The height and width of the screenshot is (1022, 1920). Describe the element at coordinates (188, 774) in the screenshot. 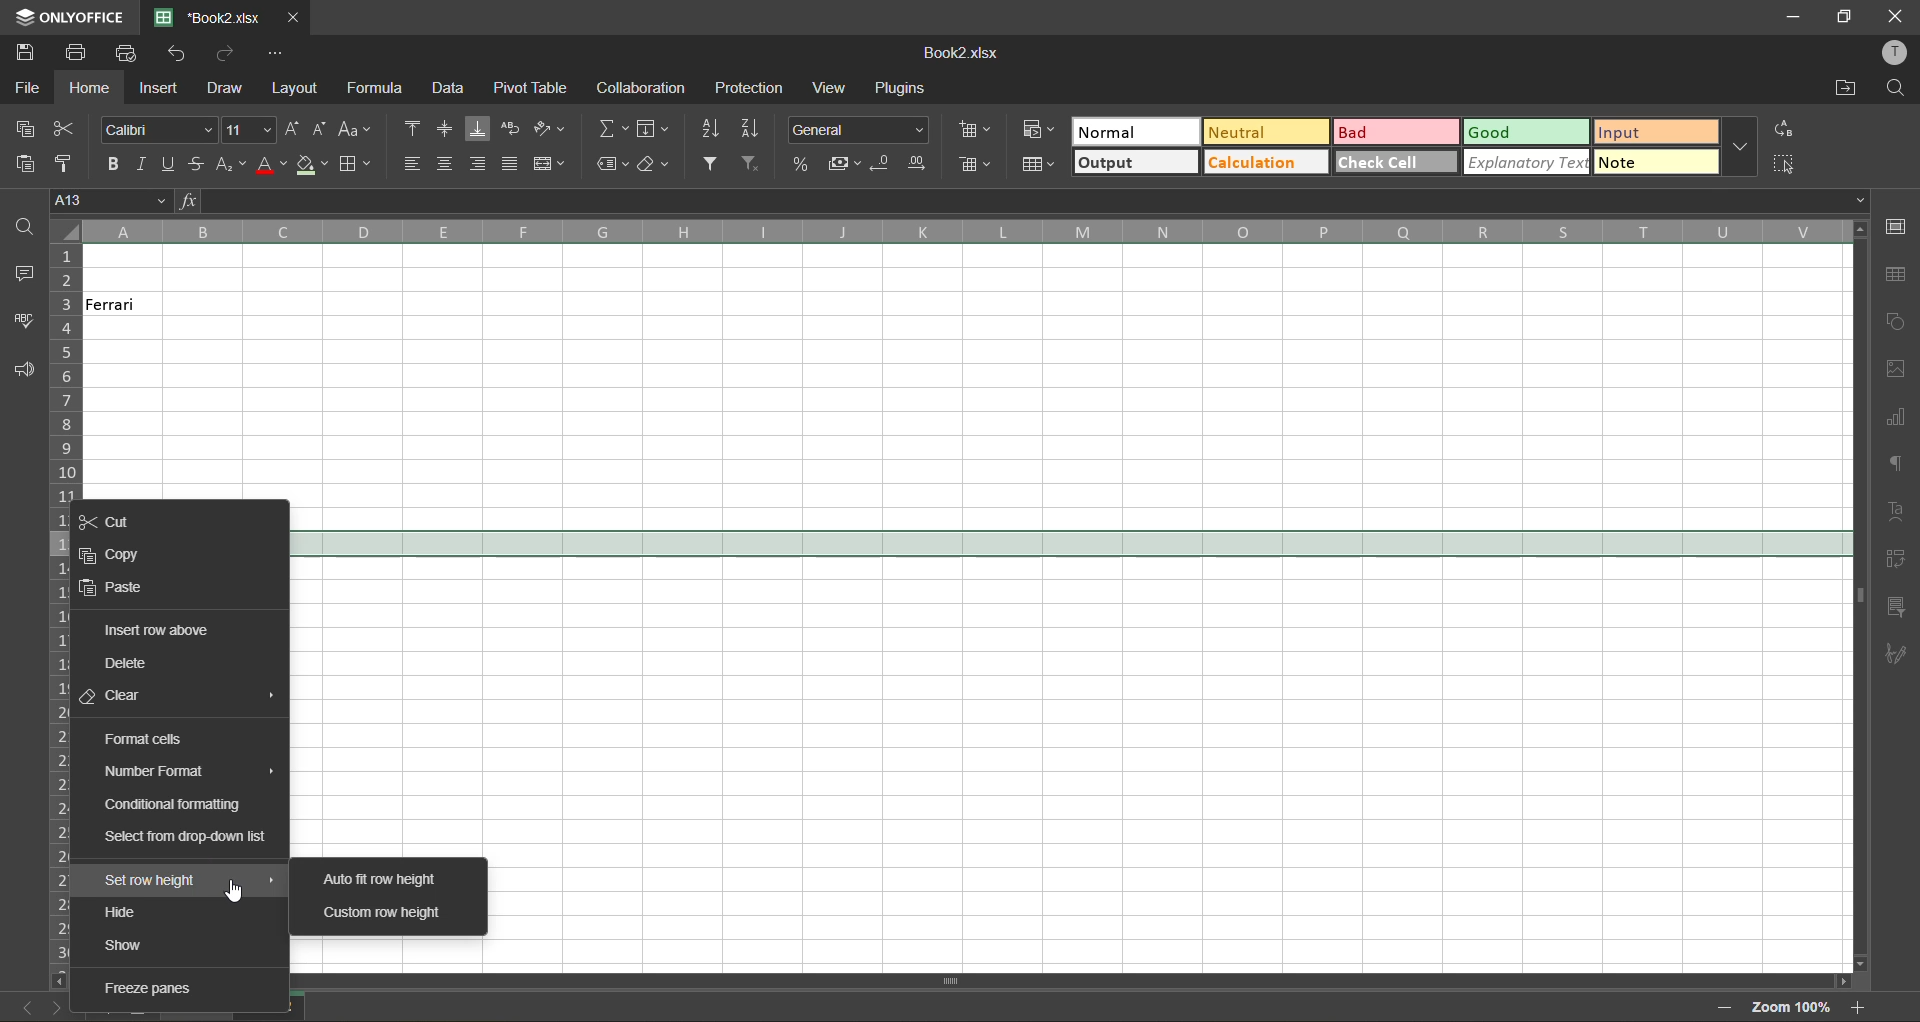

I see `number format` at that location.